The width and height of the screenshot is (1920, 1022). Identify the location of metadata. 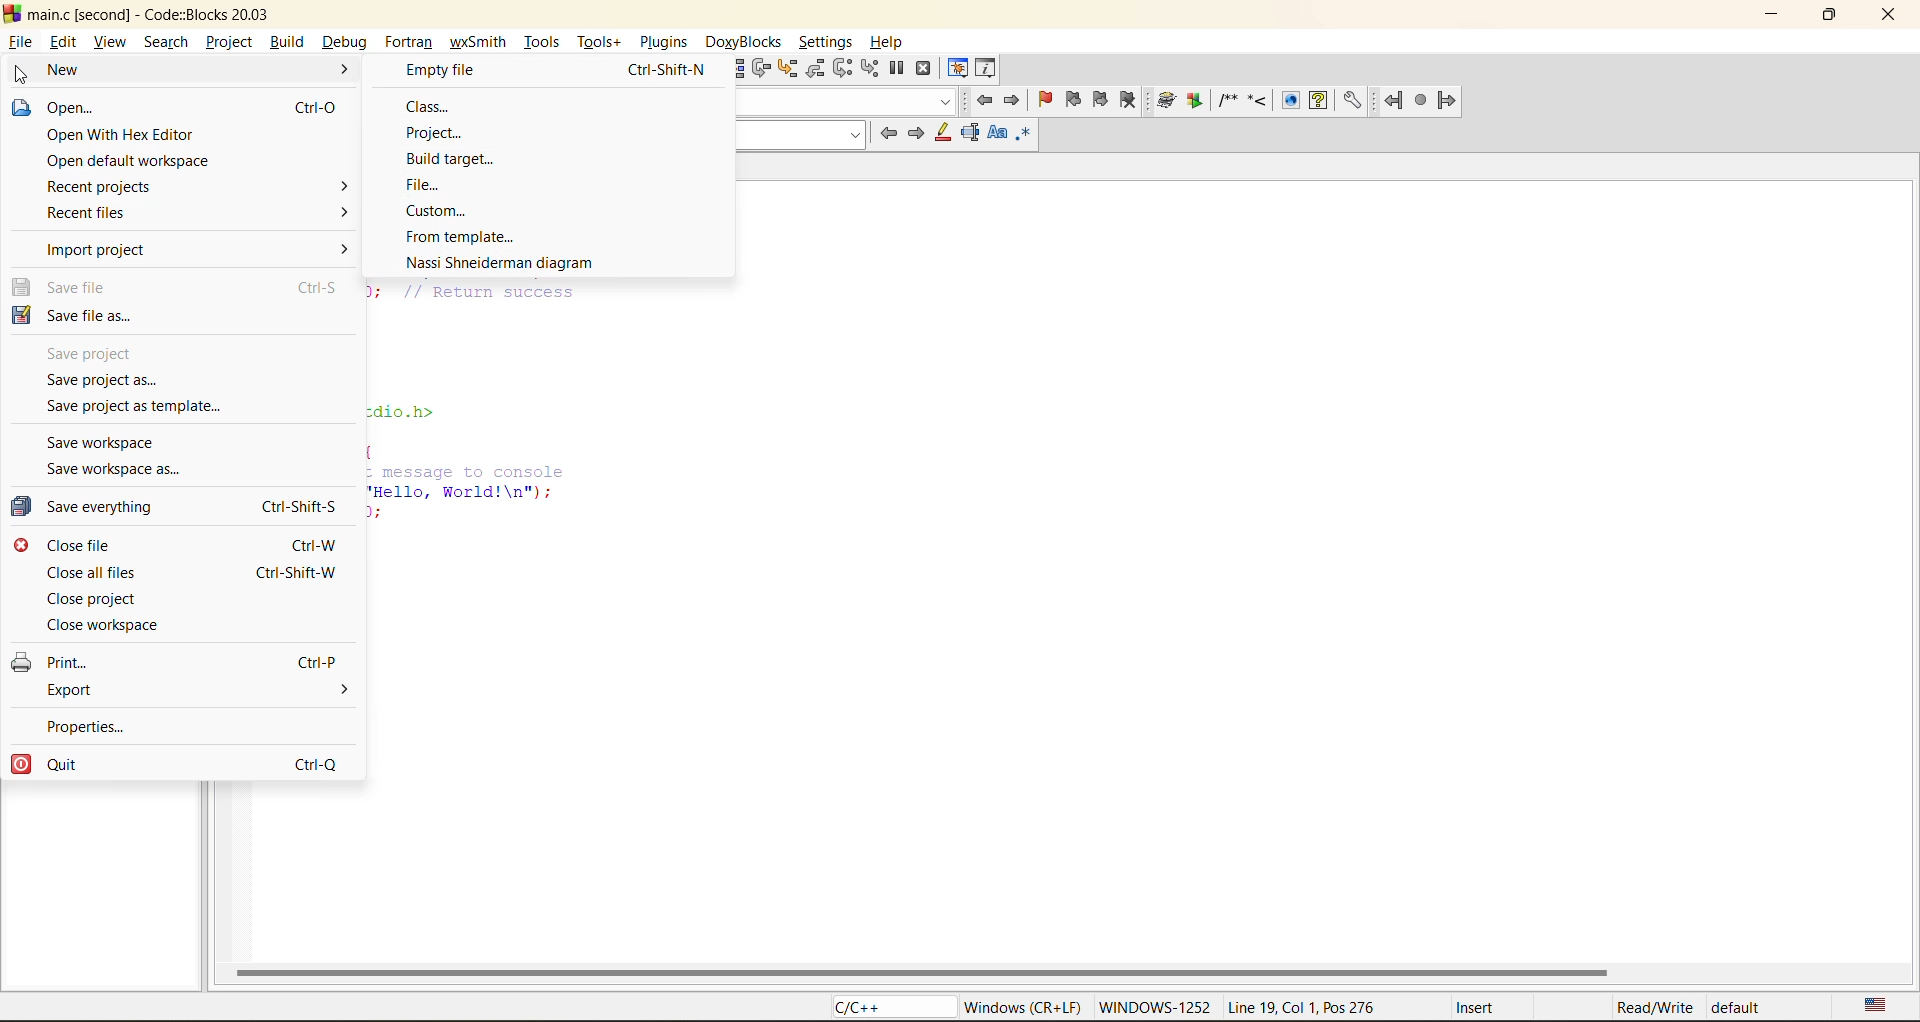
(1369, 1007).